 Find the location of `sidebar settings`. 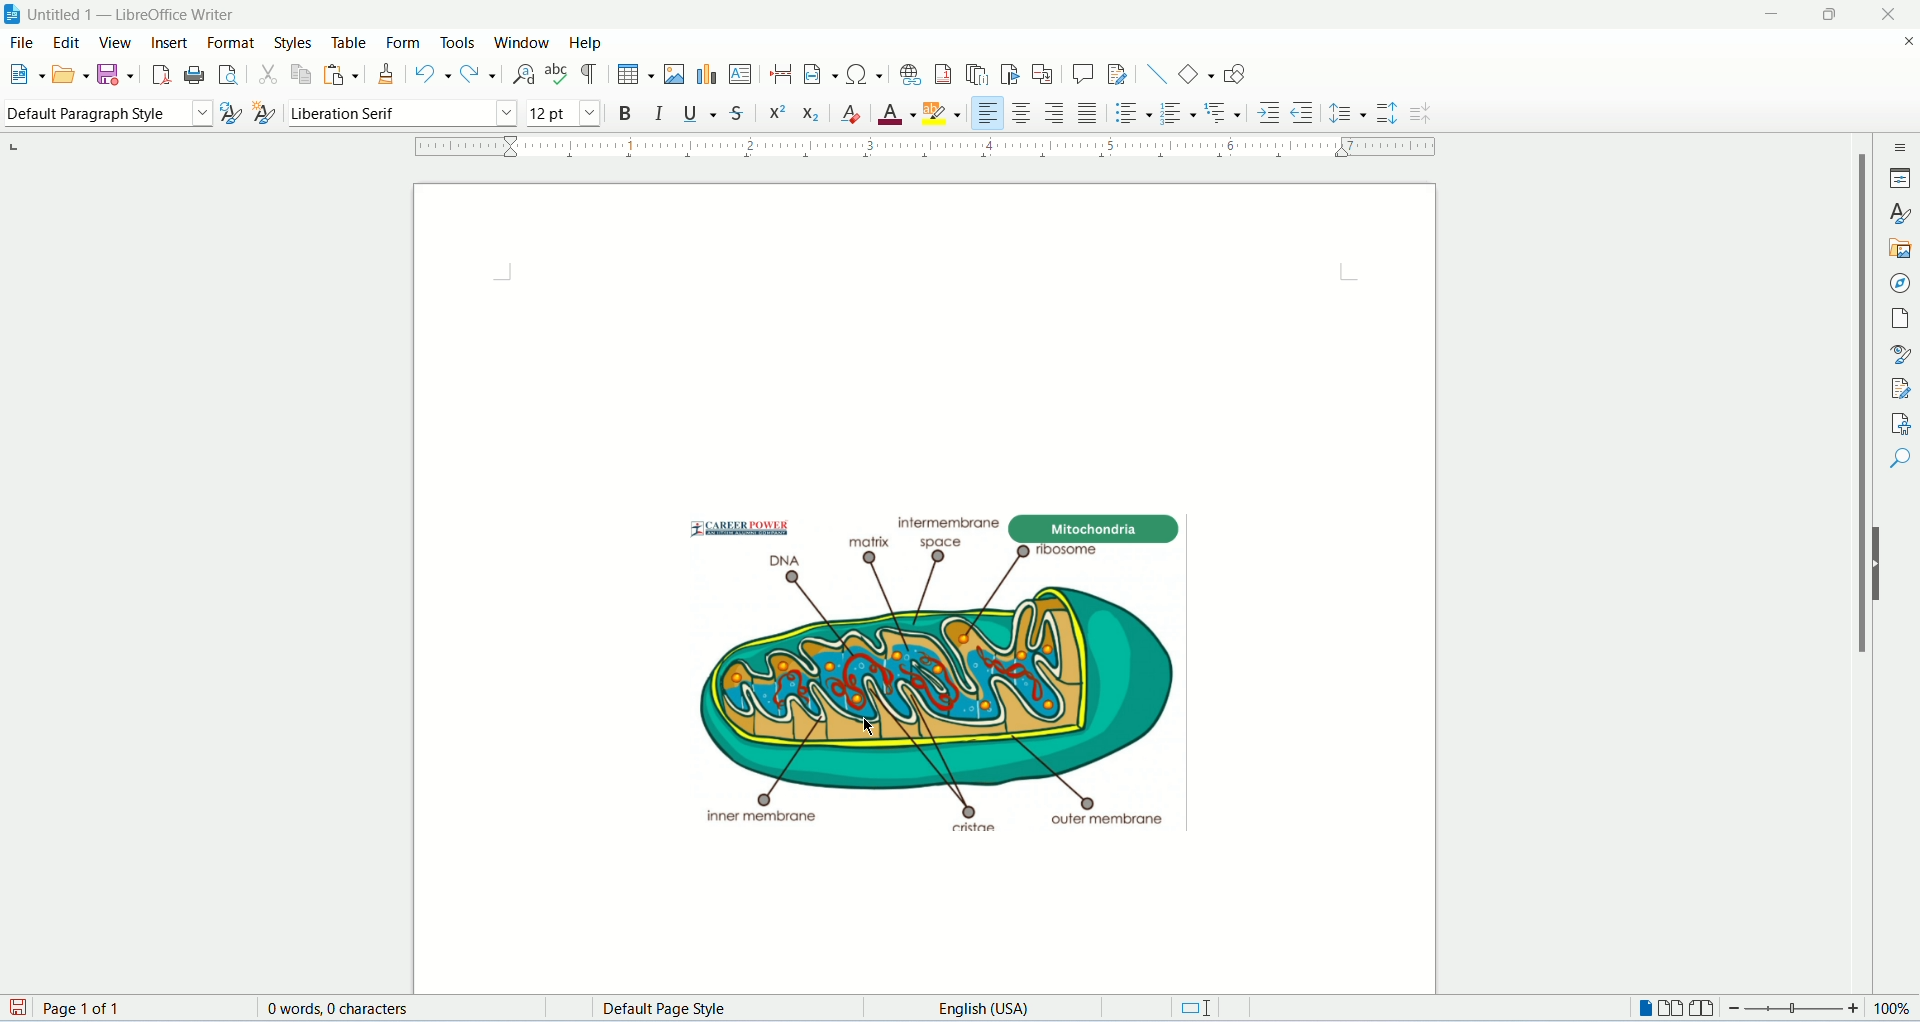

sidebar settings is located at coordinates (1902, 146).